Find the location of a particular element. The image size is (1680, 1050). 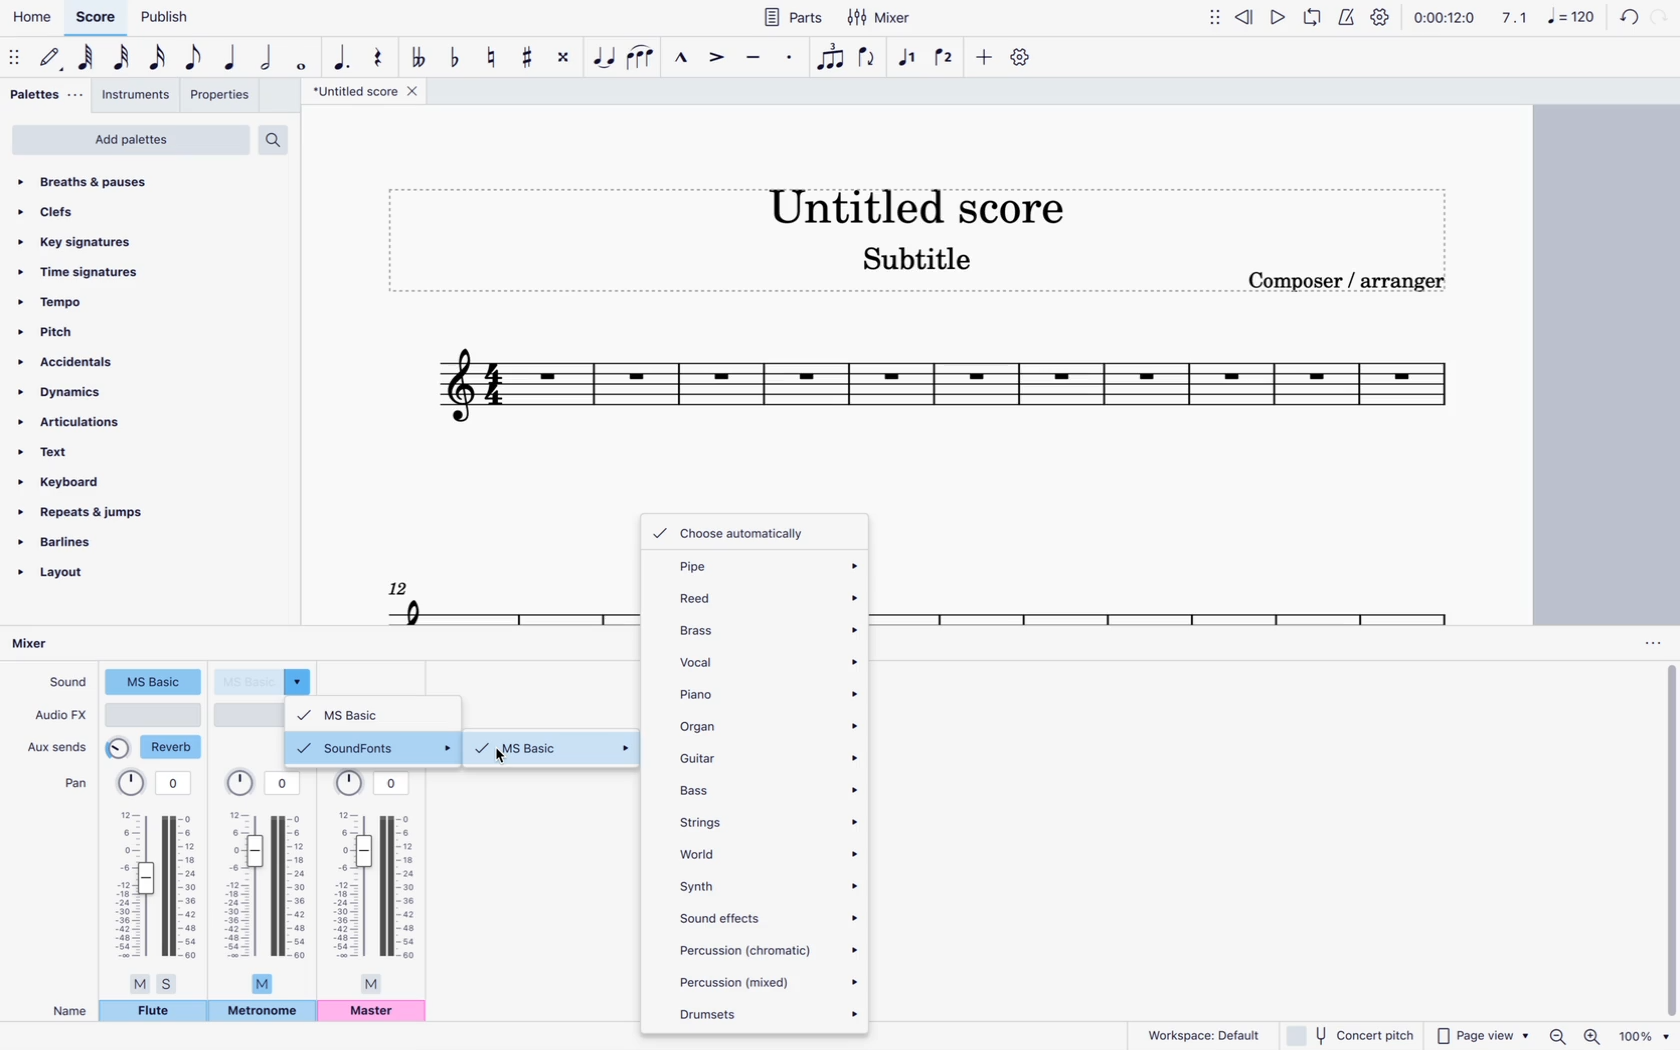

slur is located at coordinates (646, 58).